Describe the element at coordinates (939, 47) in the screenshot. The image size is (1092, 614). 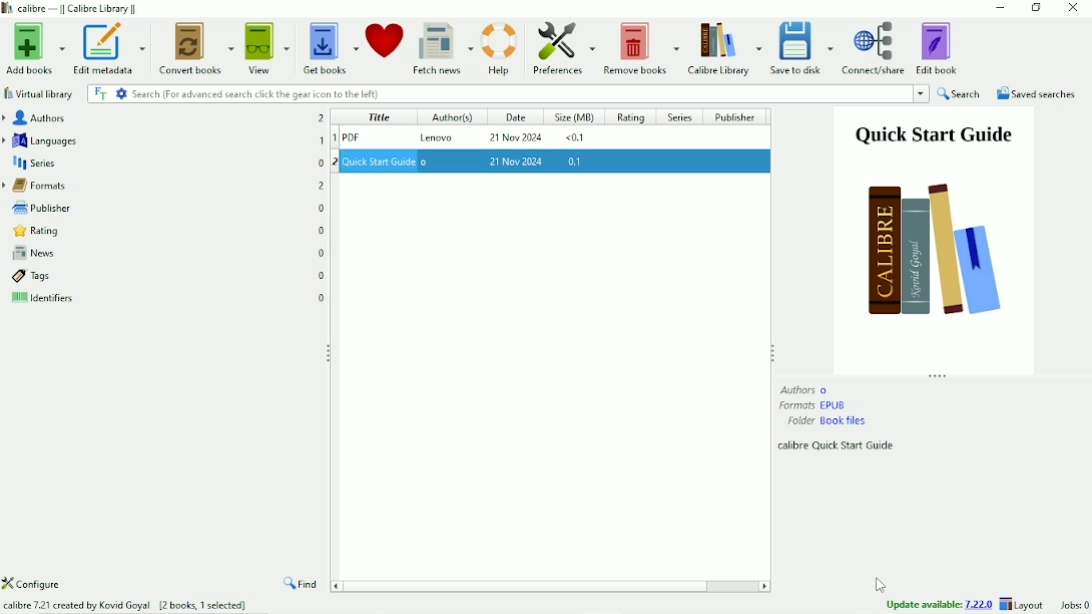
I see `Edit book` at that location.